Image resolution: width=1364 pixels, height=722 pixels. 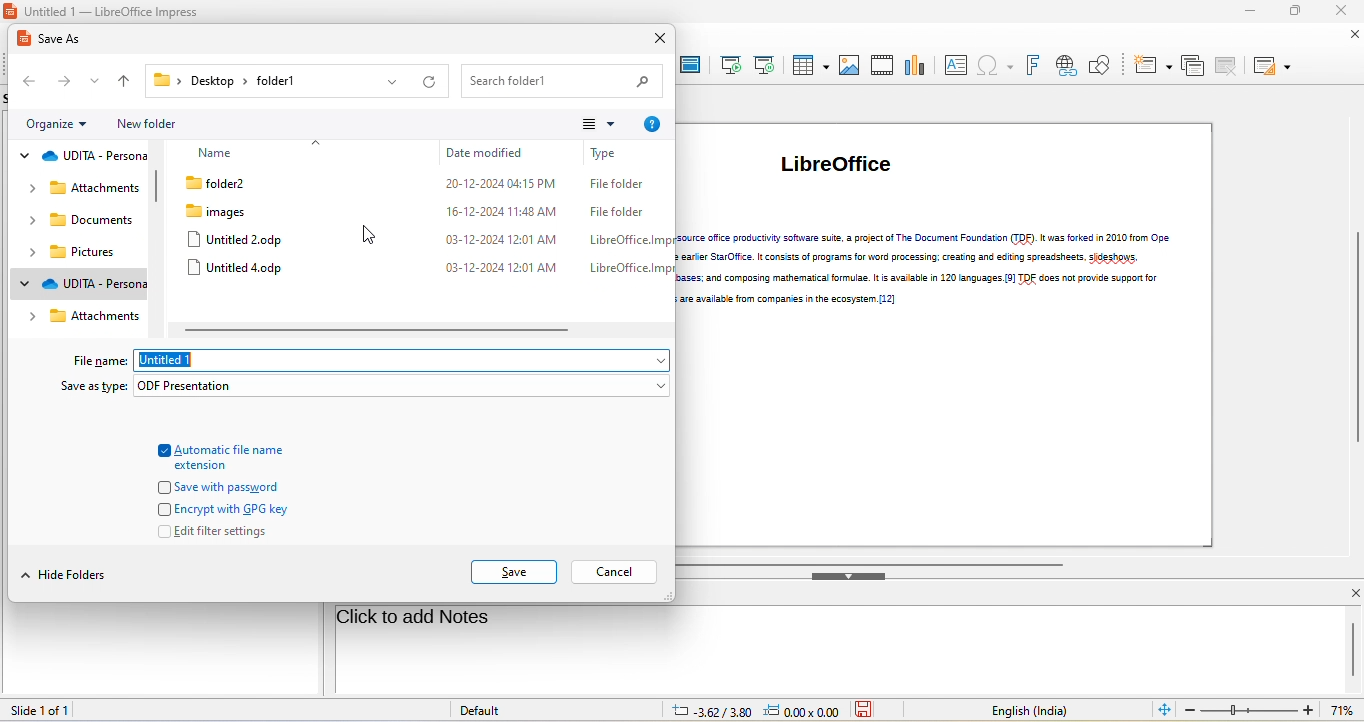 I want to click on show draw function, so click(x=1101, y=65).